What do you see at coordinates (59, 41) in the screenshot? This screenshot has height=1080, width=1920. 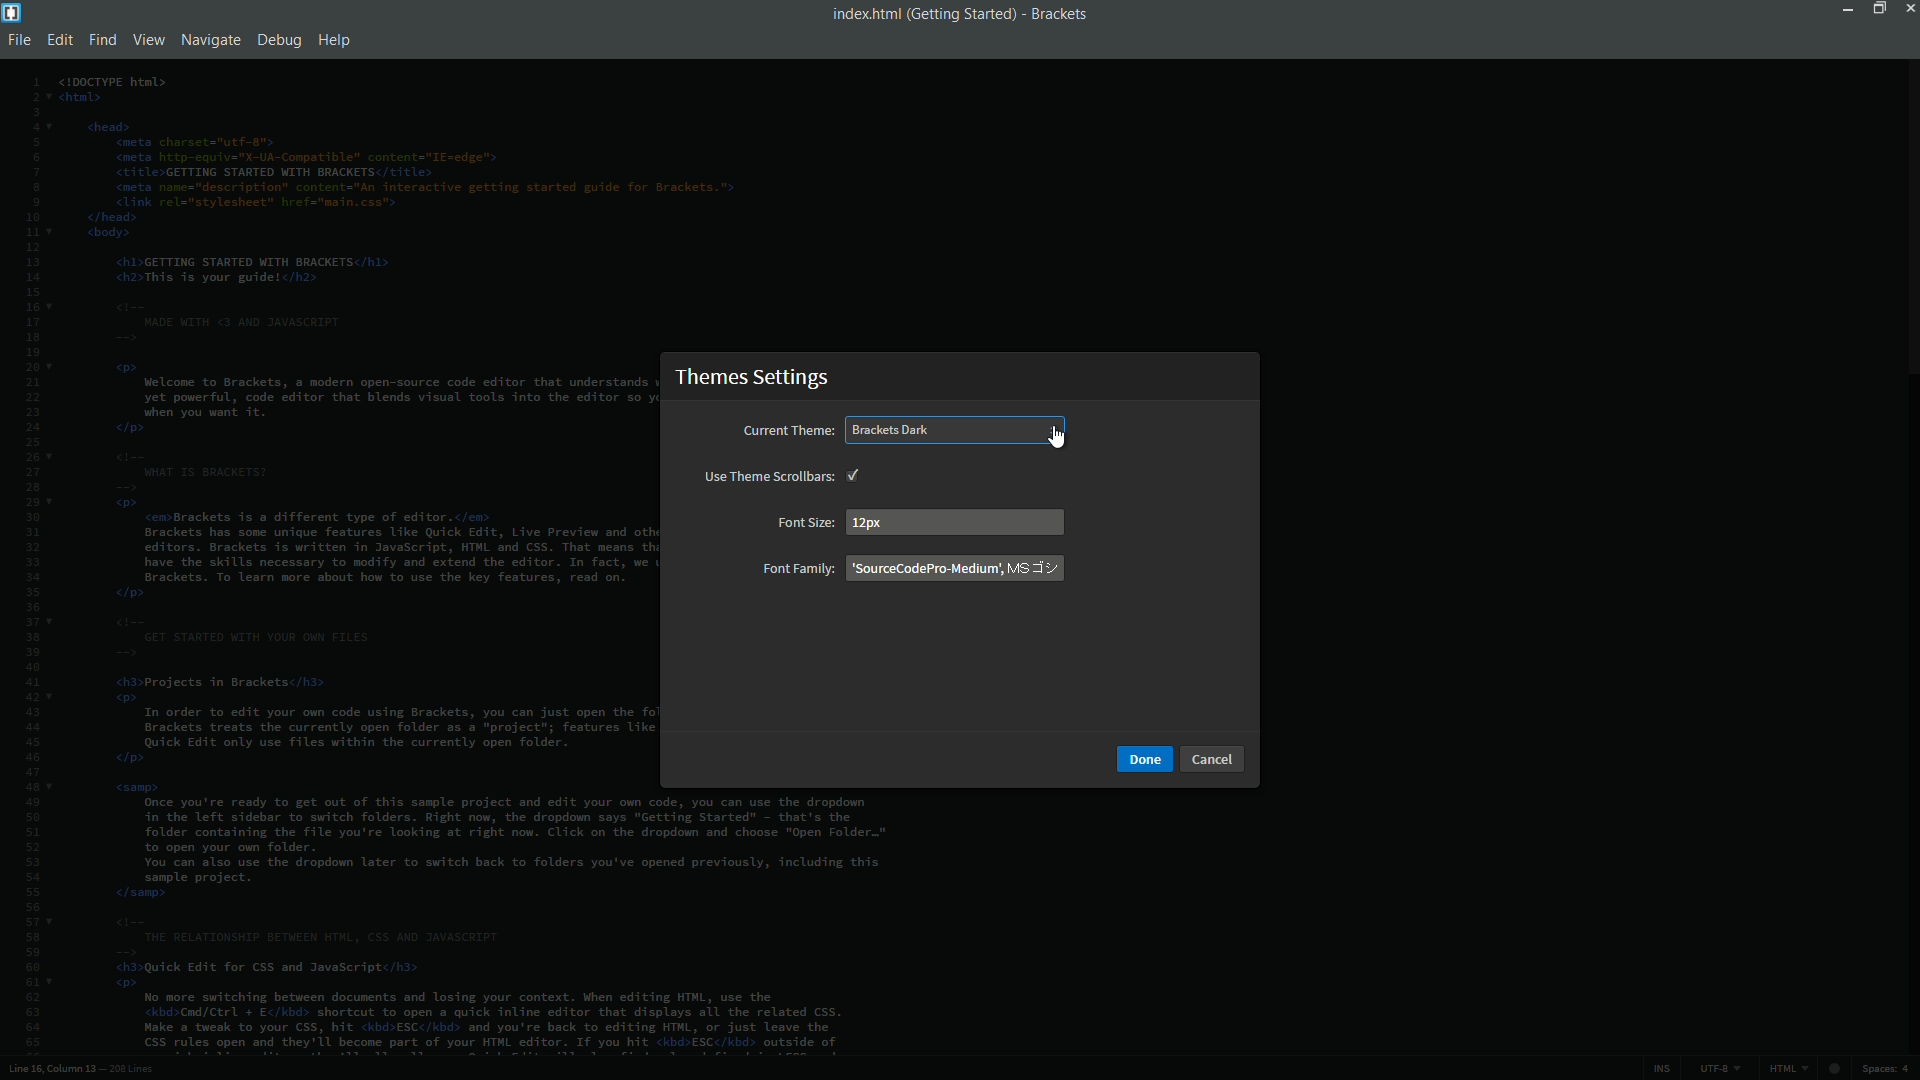 I see `edit menu` at bounding box center [59, 41].